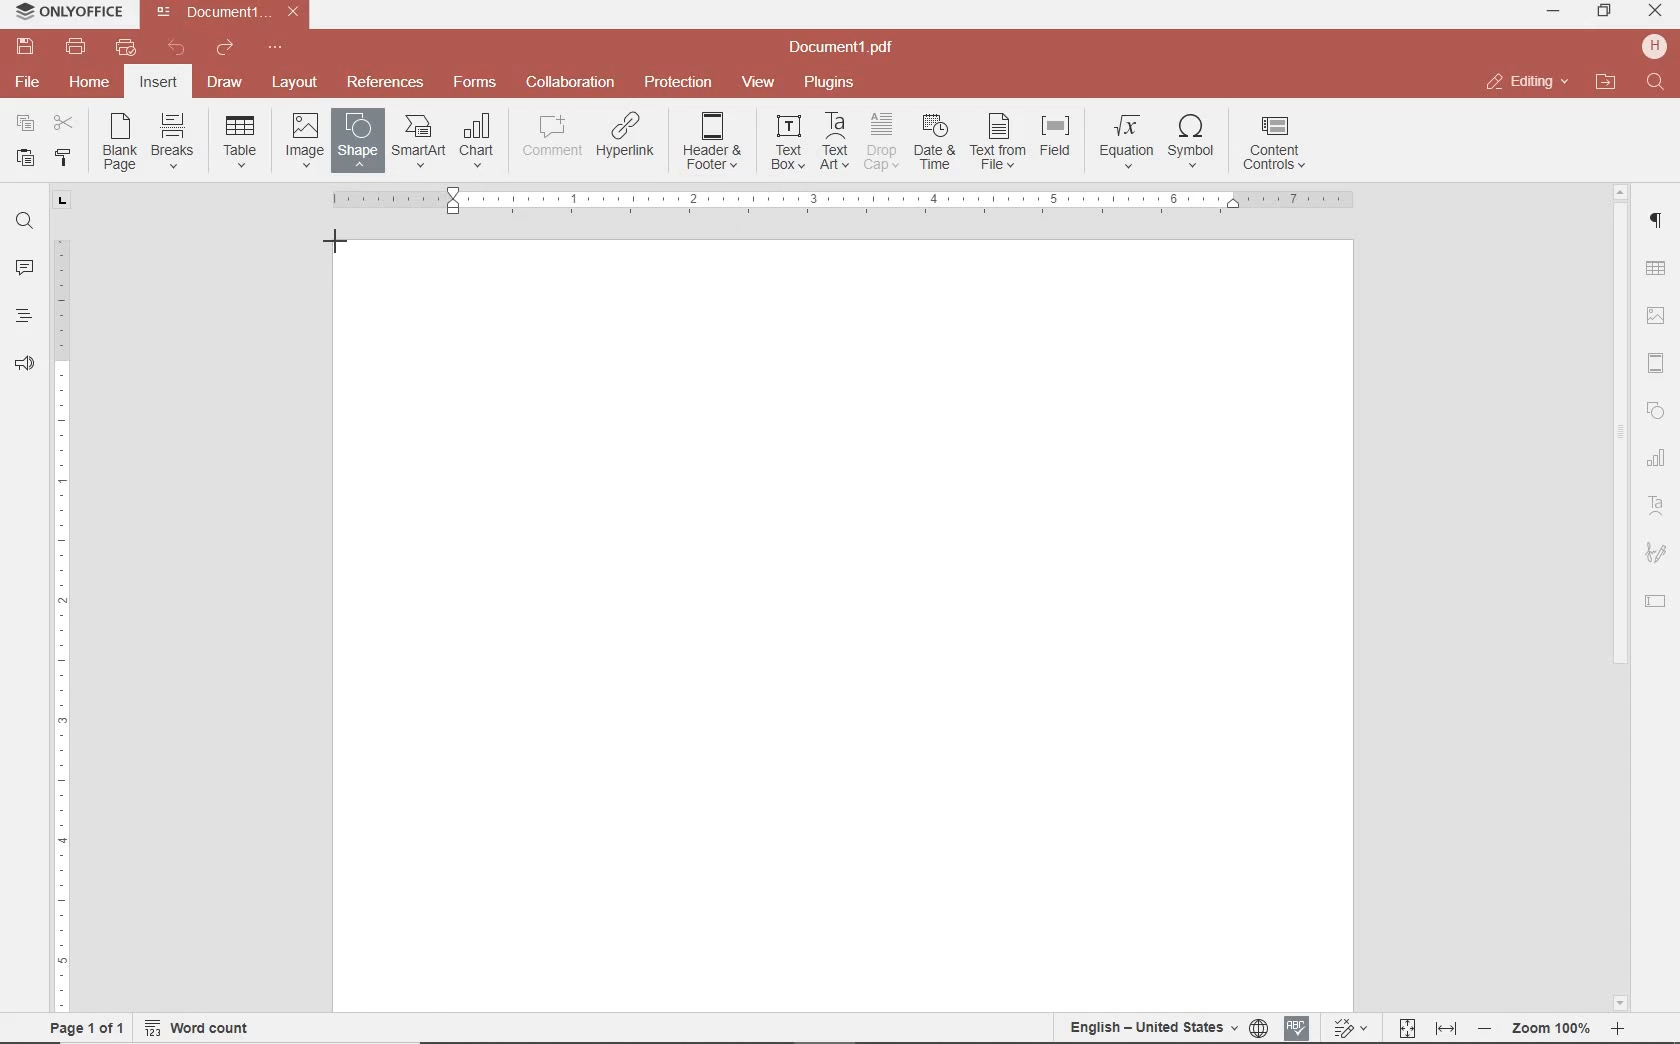 This screenshot has height=1044, width=1680. What do you see at coordinates (844, 613) in the screenshot?
I see `` at bounding box center [844, 613].